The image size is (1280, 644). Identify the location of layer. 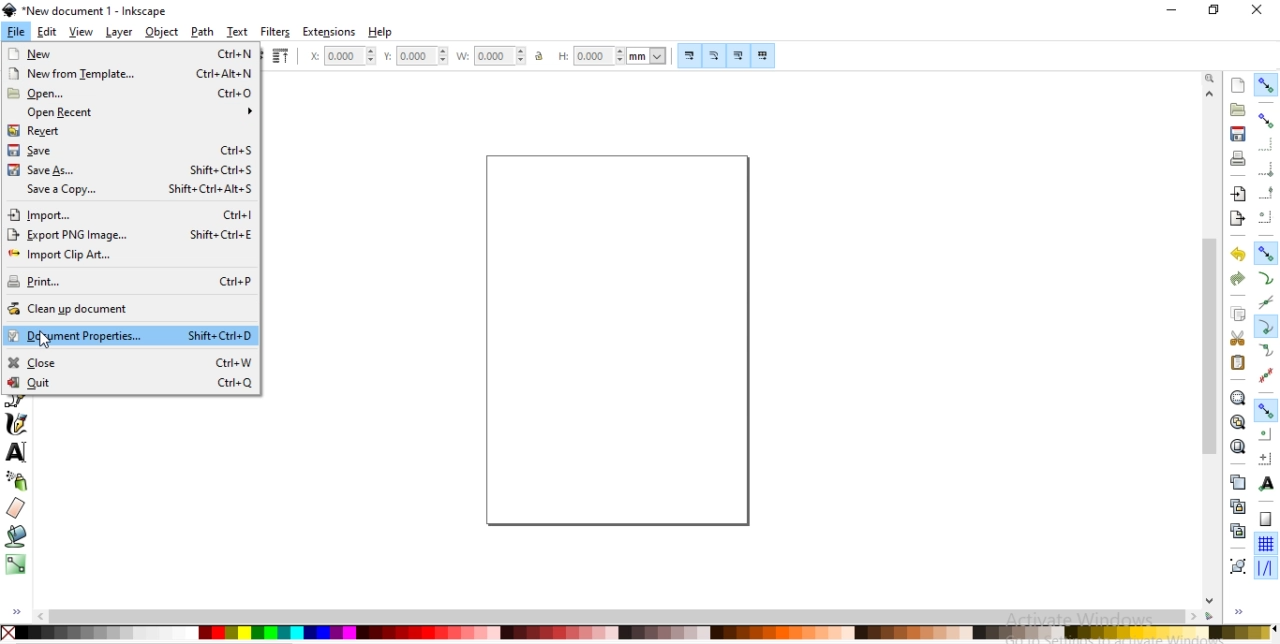
(120, 33).